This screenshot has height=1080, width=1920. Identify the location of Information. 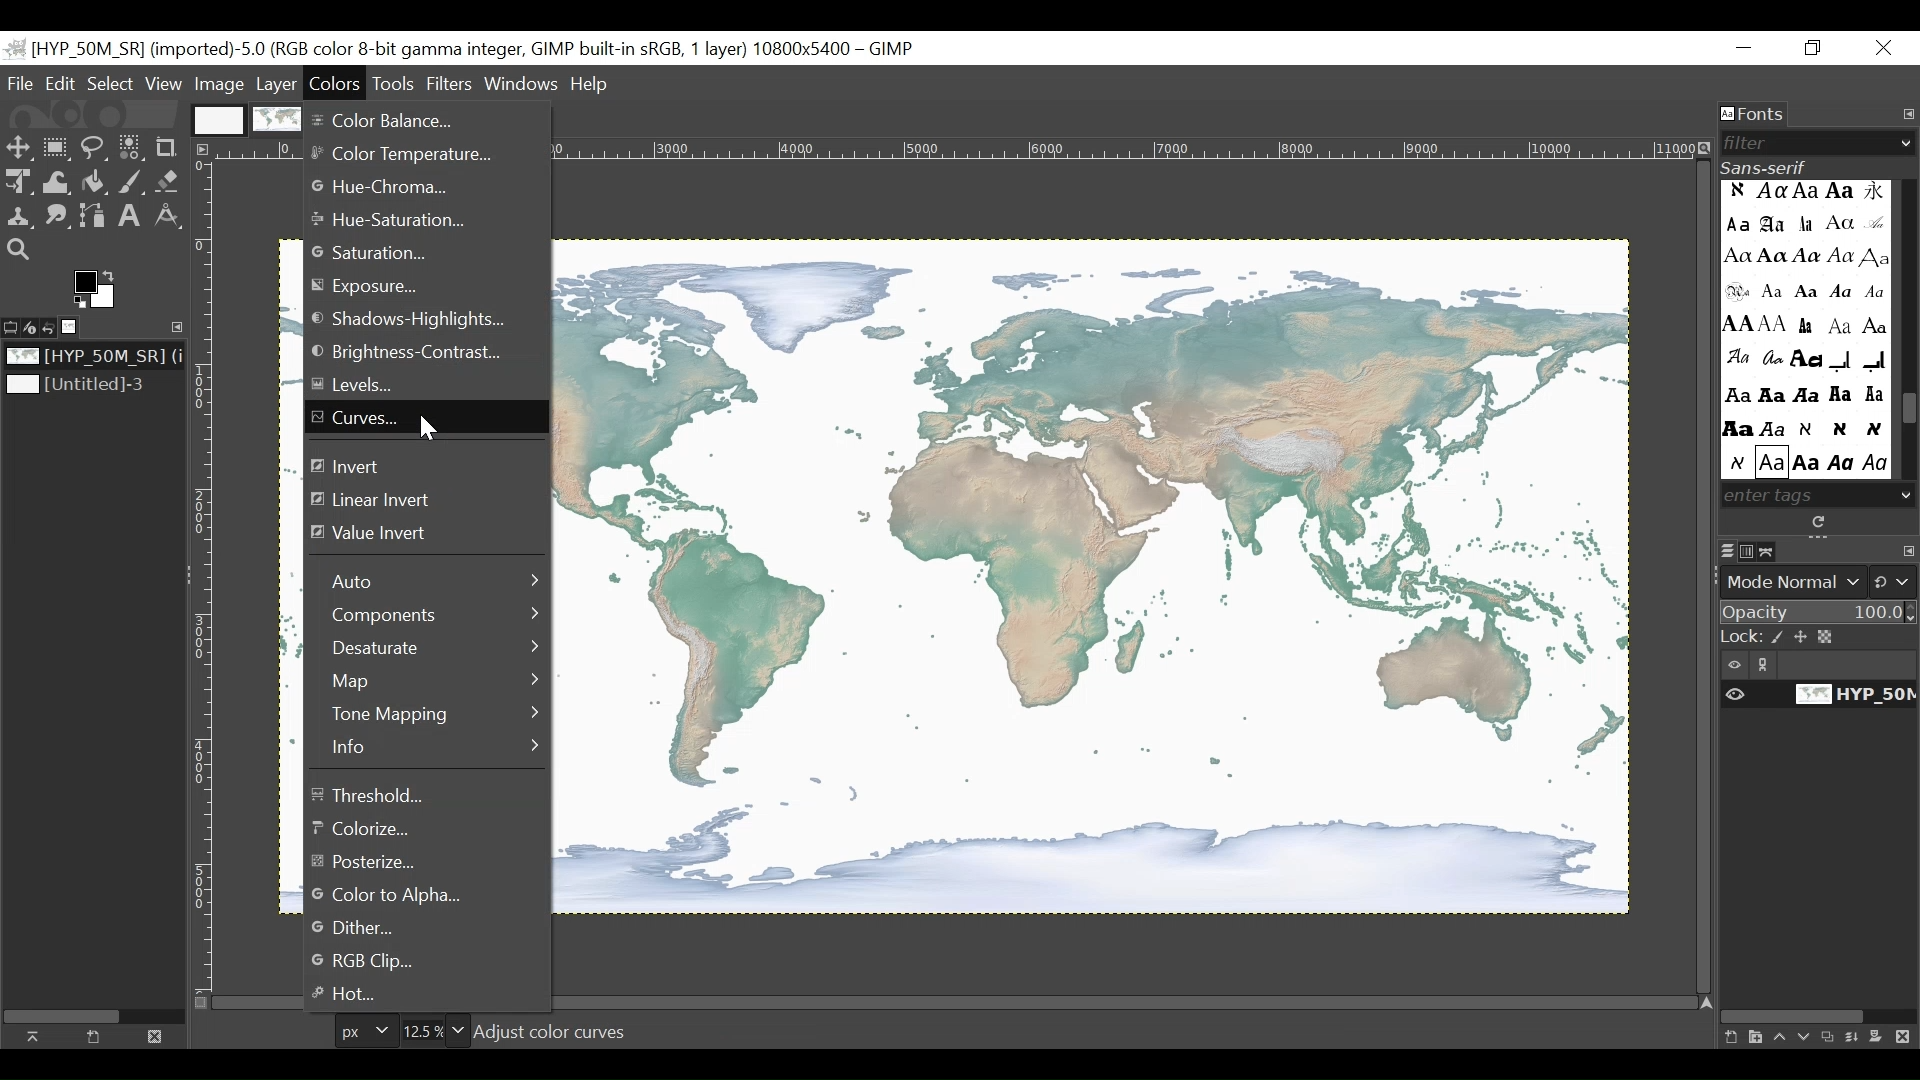
(424, 748).